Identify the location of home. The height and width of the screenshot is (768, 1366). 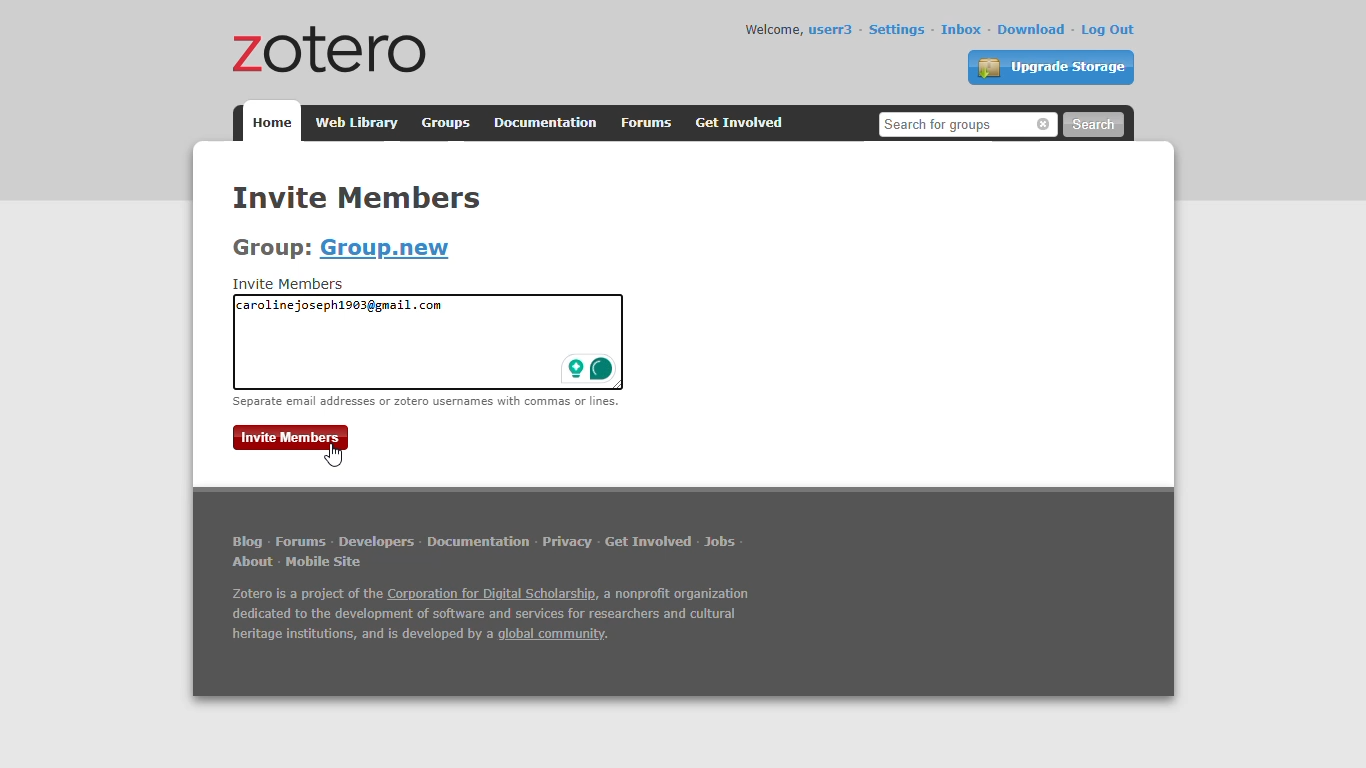
(271, 121).